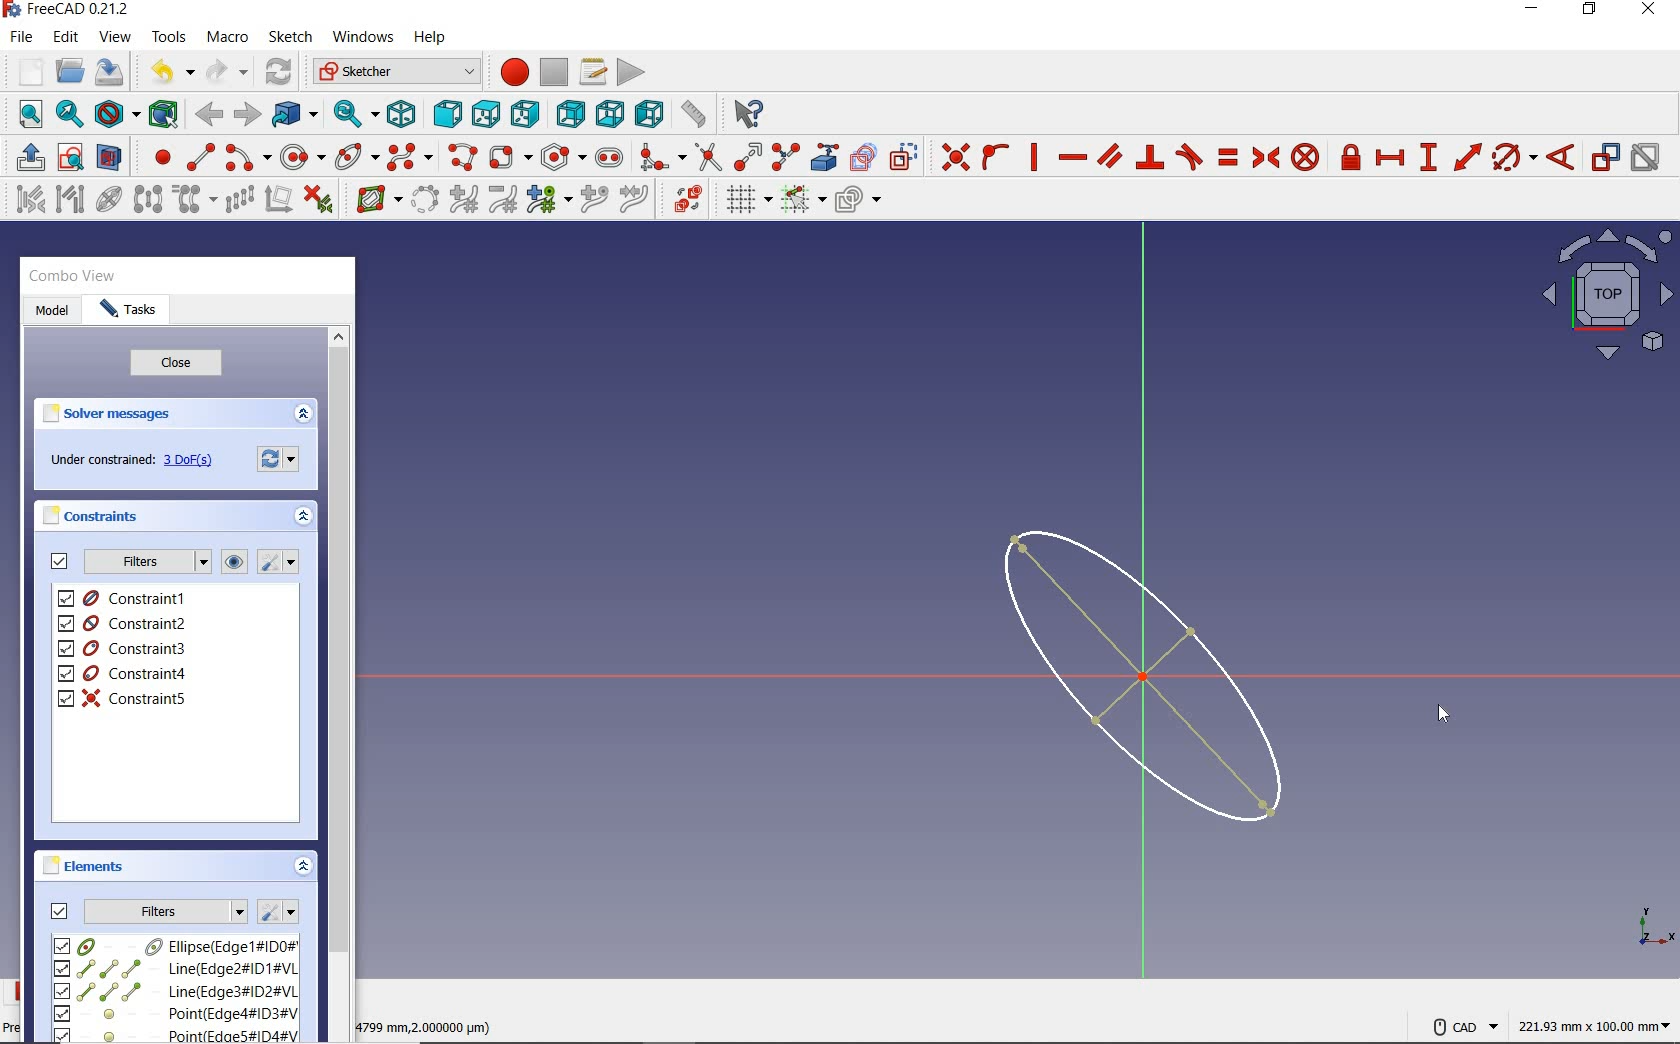 The width and height of the screenshot is (1680, 1044). Describe the element at coordinates (687, 199) in the screenshot. I see `switch virtual space` at that location.